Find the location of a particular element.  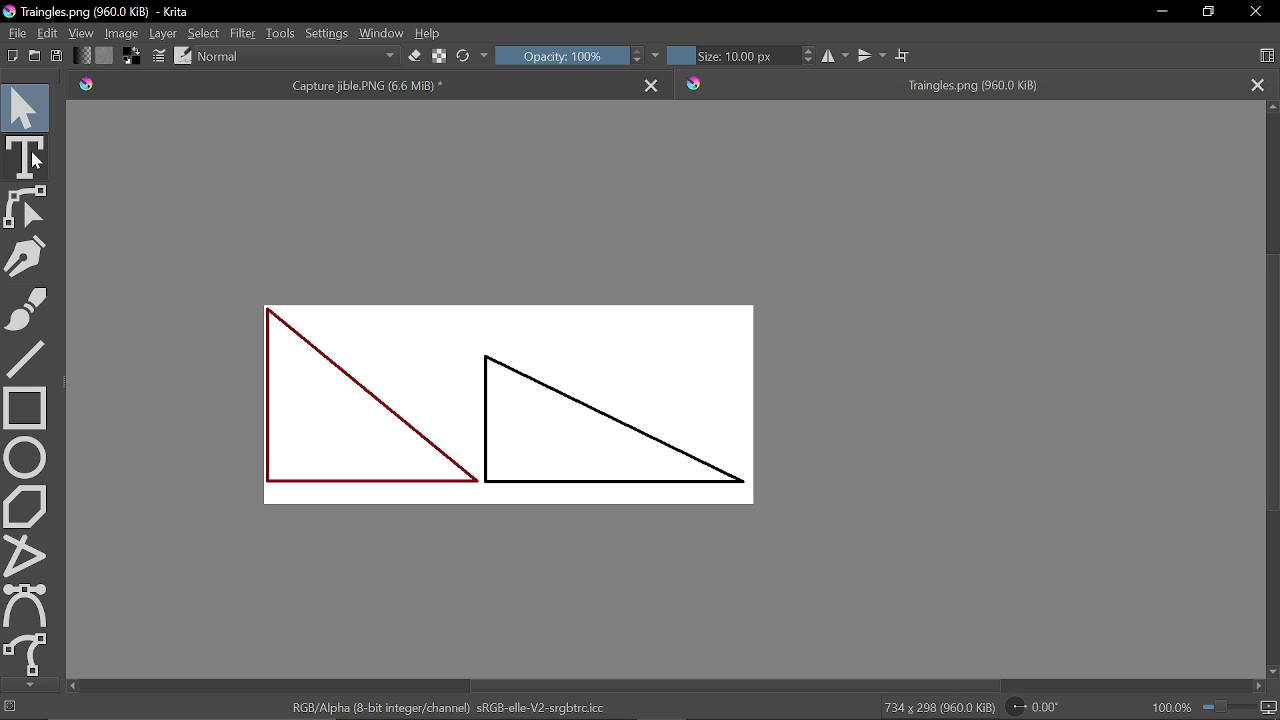

Image is located at coordinates (120, 34).